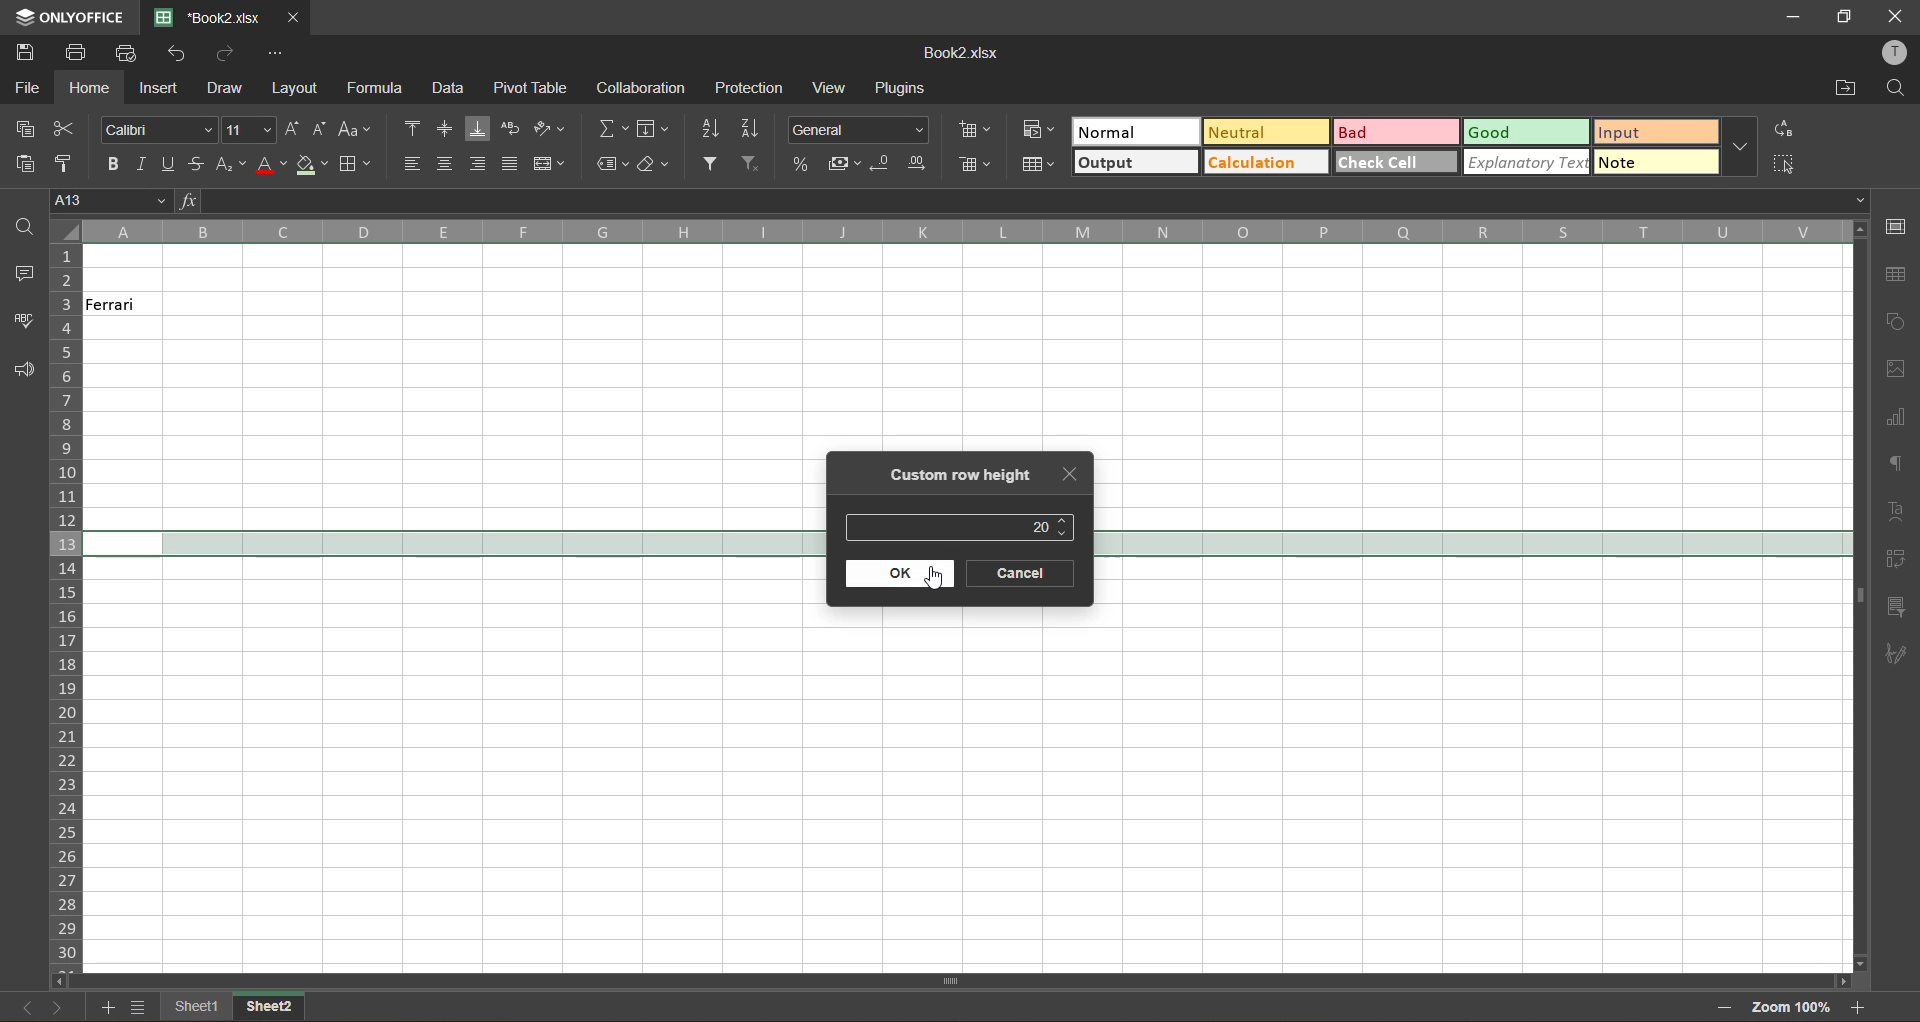 Image resolution: width=1920 pixels, height=1022 pixels. Describe the element at coordinates (1023, 574) in the screenshot. I see `cancel` at that location.